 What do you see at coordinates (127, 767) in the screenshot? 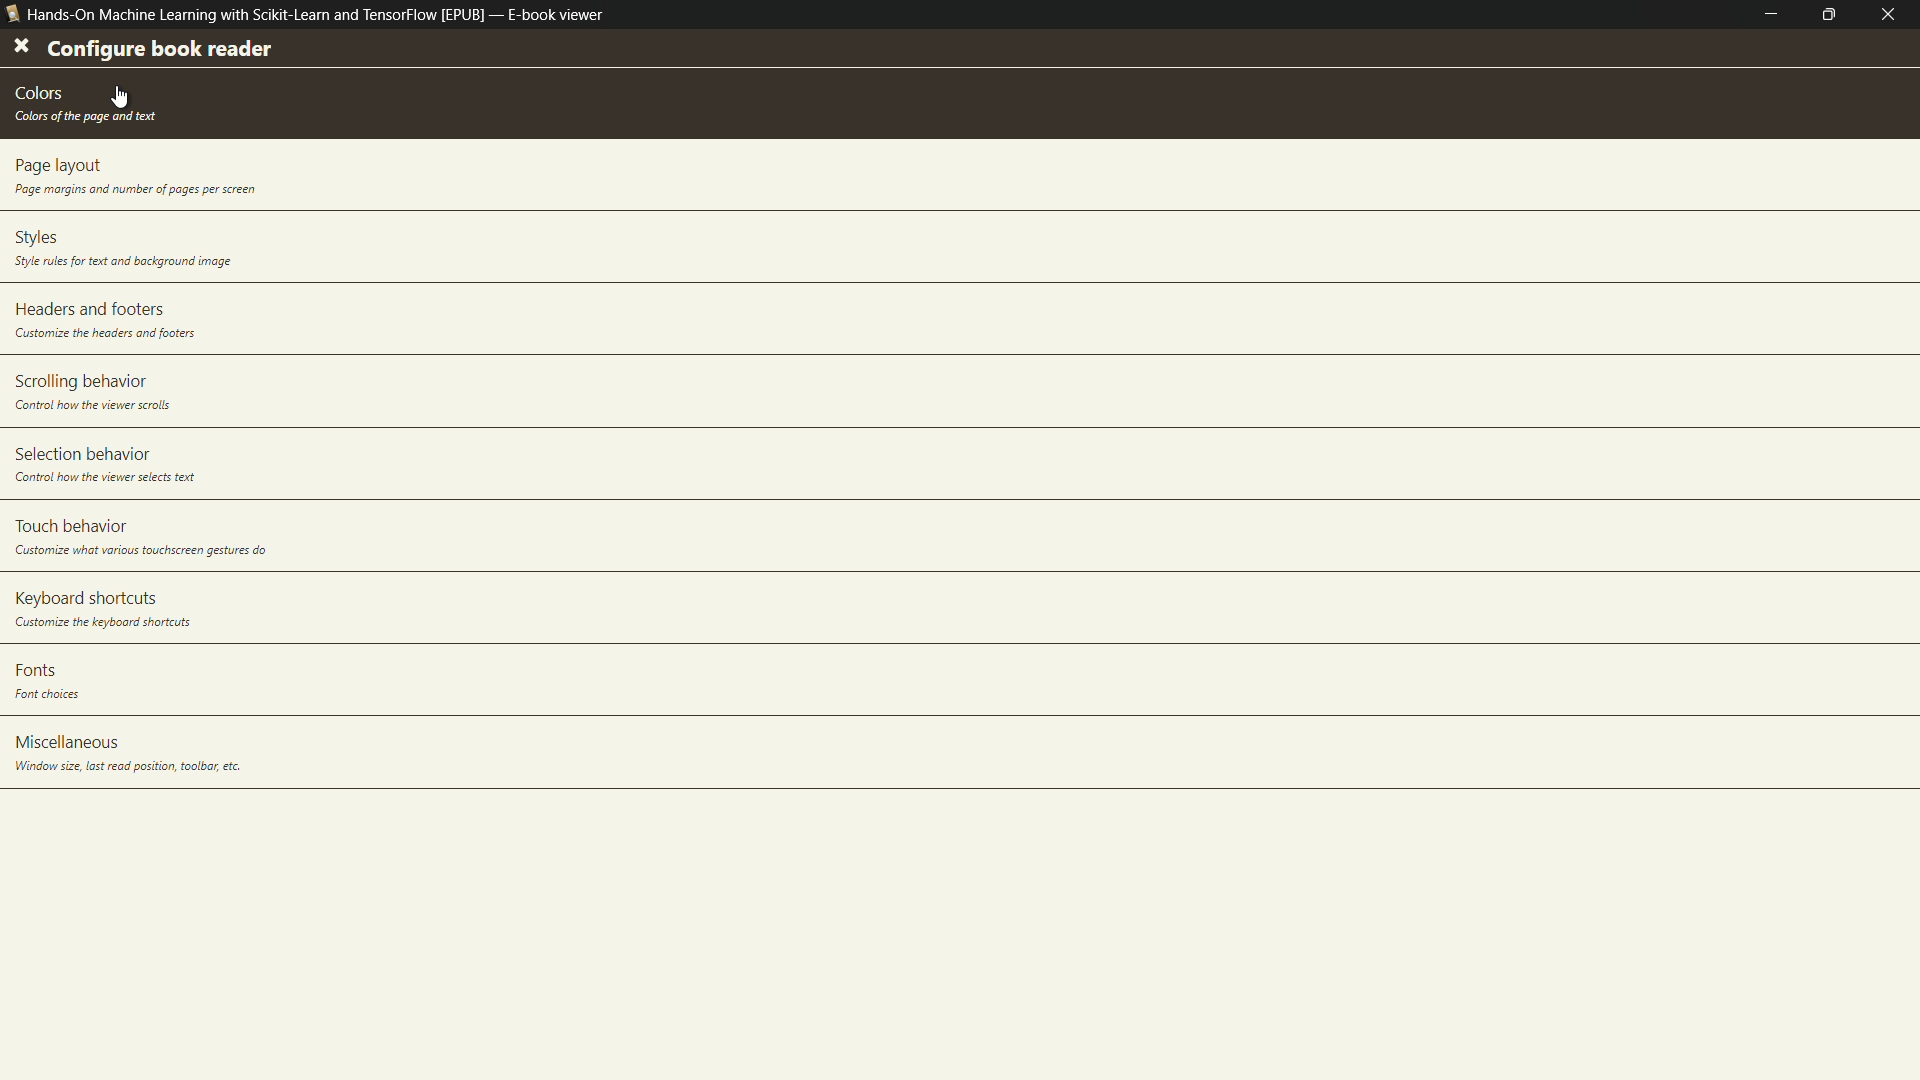
I see `text` at bounding box center [127, 767].